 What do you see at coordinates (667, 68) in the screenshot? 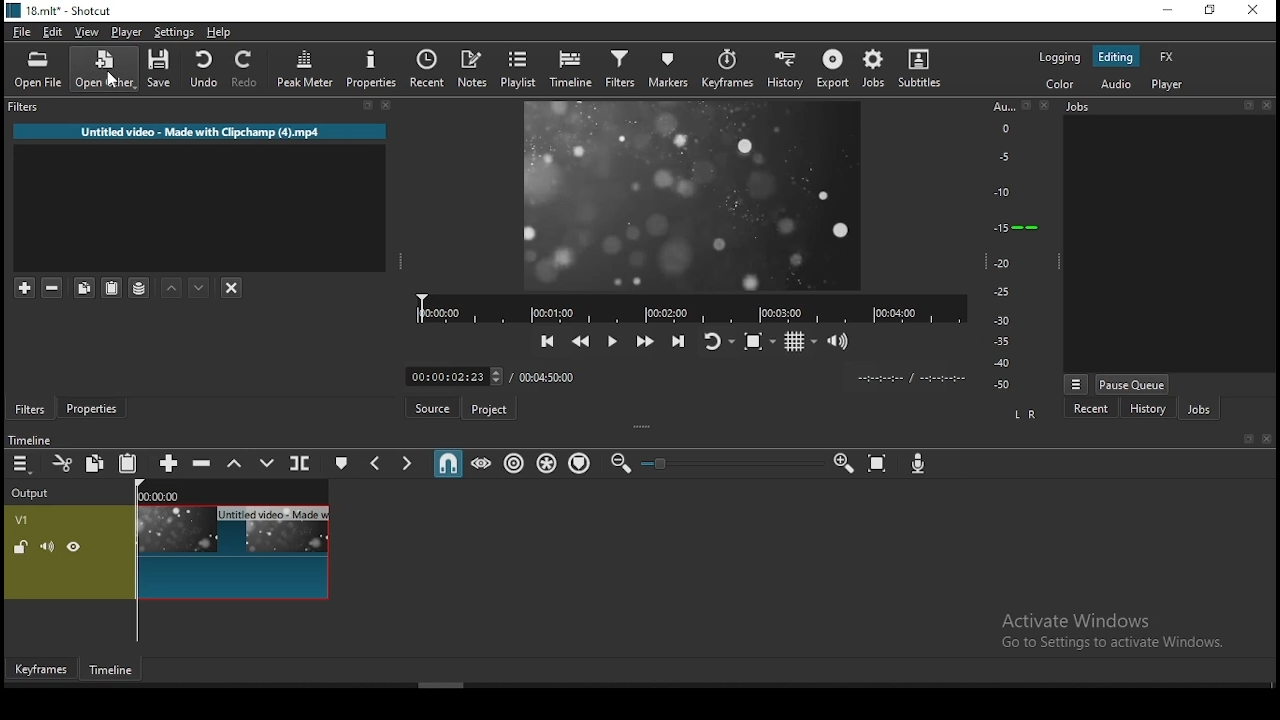
I see `markers` at bounding box center [667, 68].